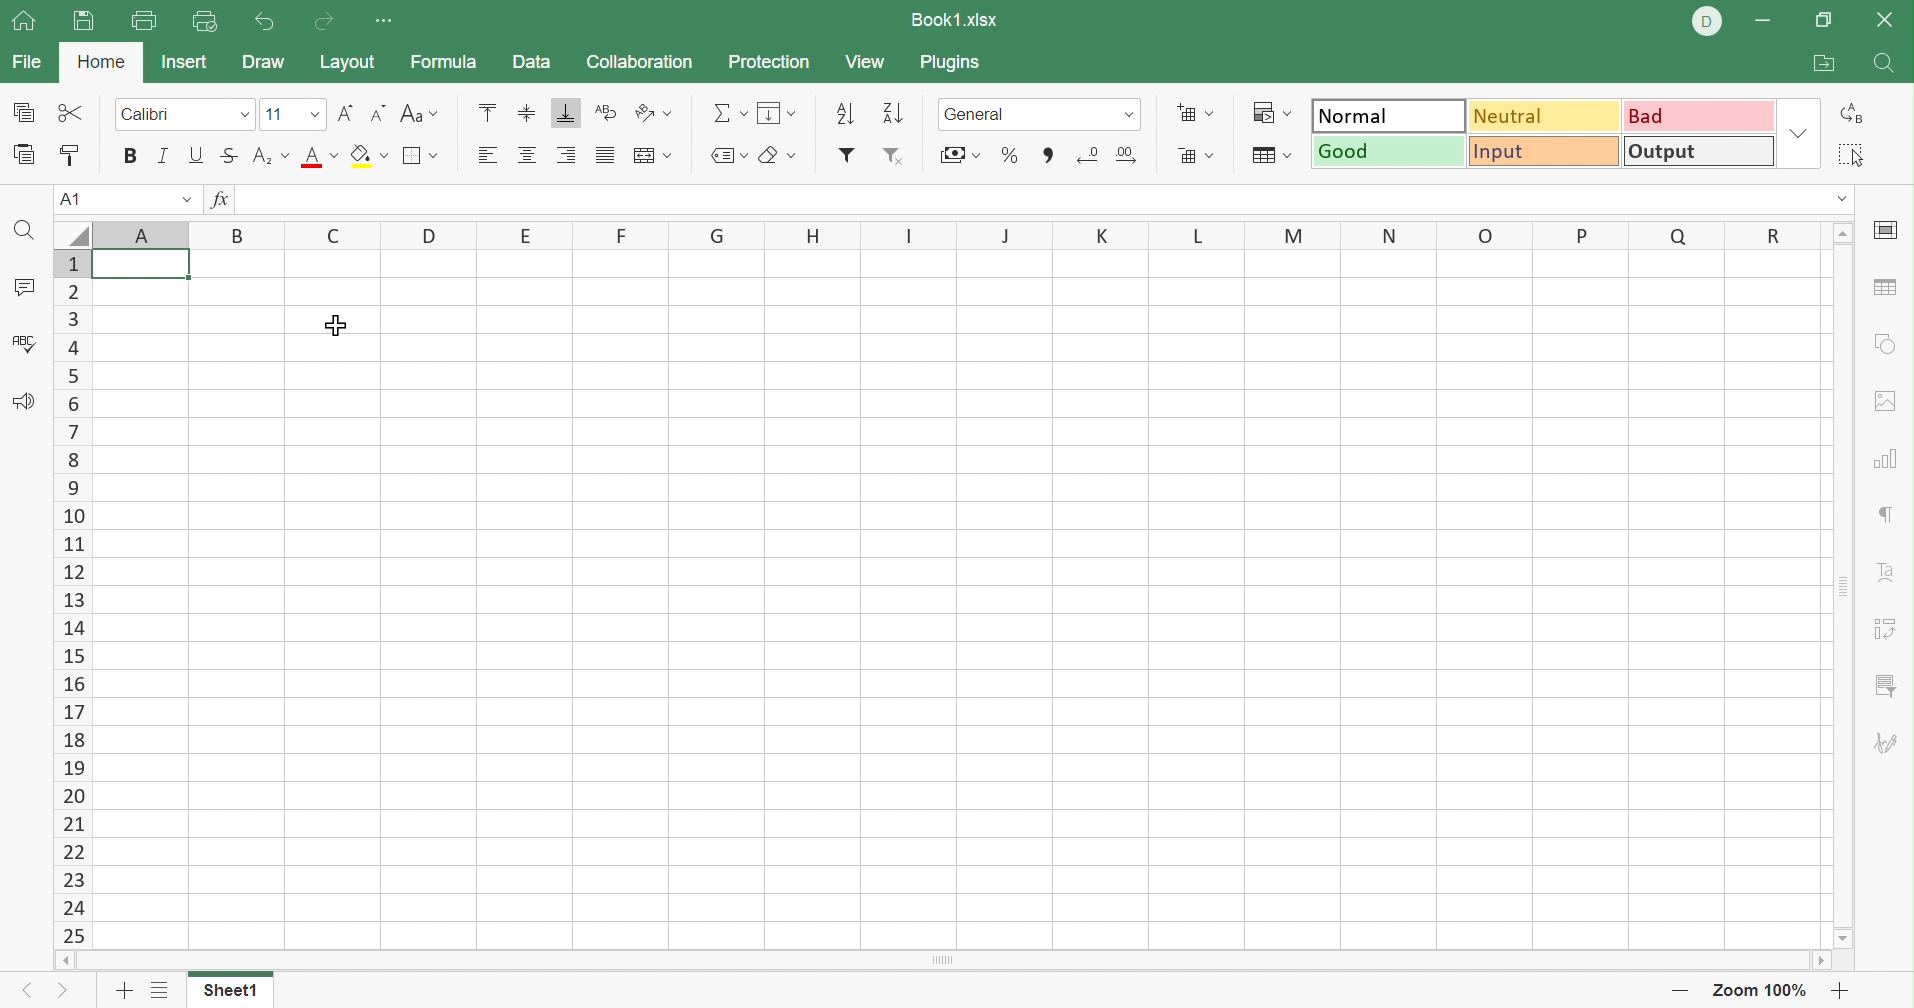 This screenshot has height=1008, width=1914. I want to click on Show main window, so click(23, 19).